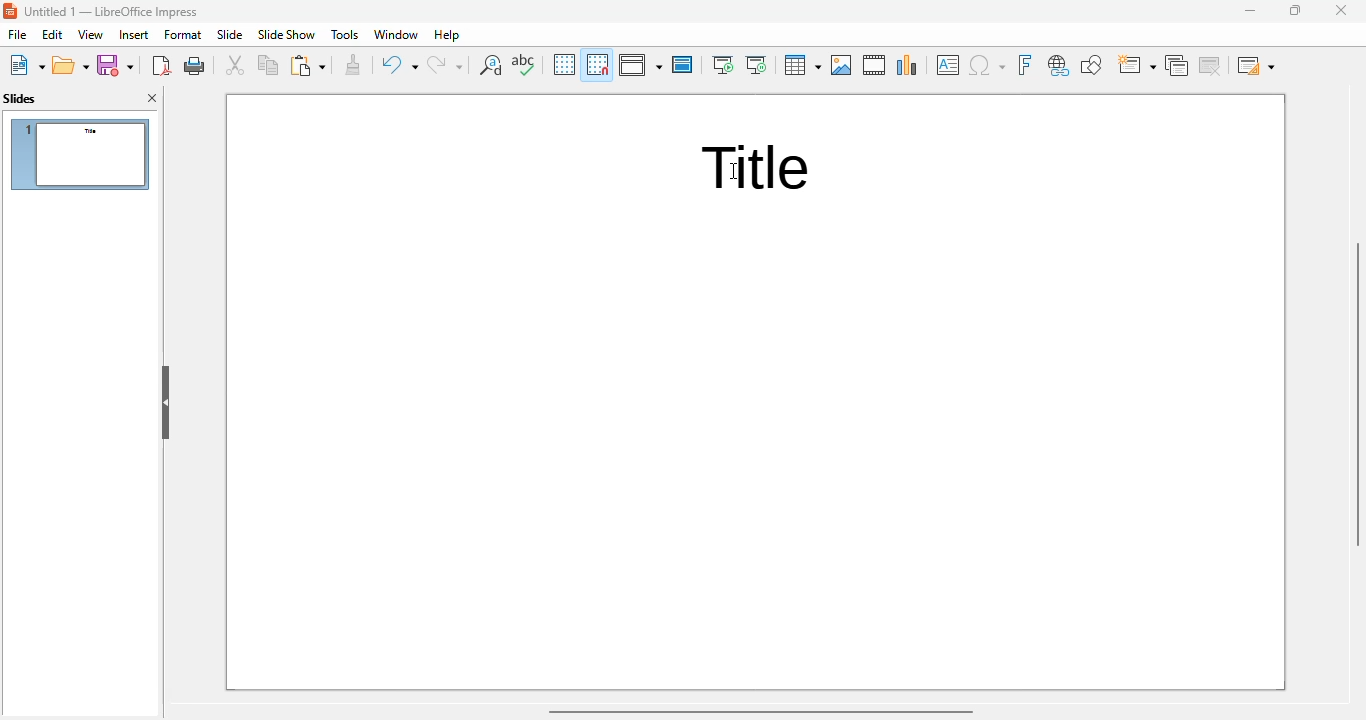 This screenshot has height=720, width=1366. Describe the element at coordinates (908, 65) in the screenshot. I see `insert chart` at that location.